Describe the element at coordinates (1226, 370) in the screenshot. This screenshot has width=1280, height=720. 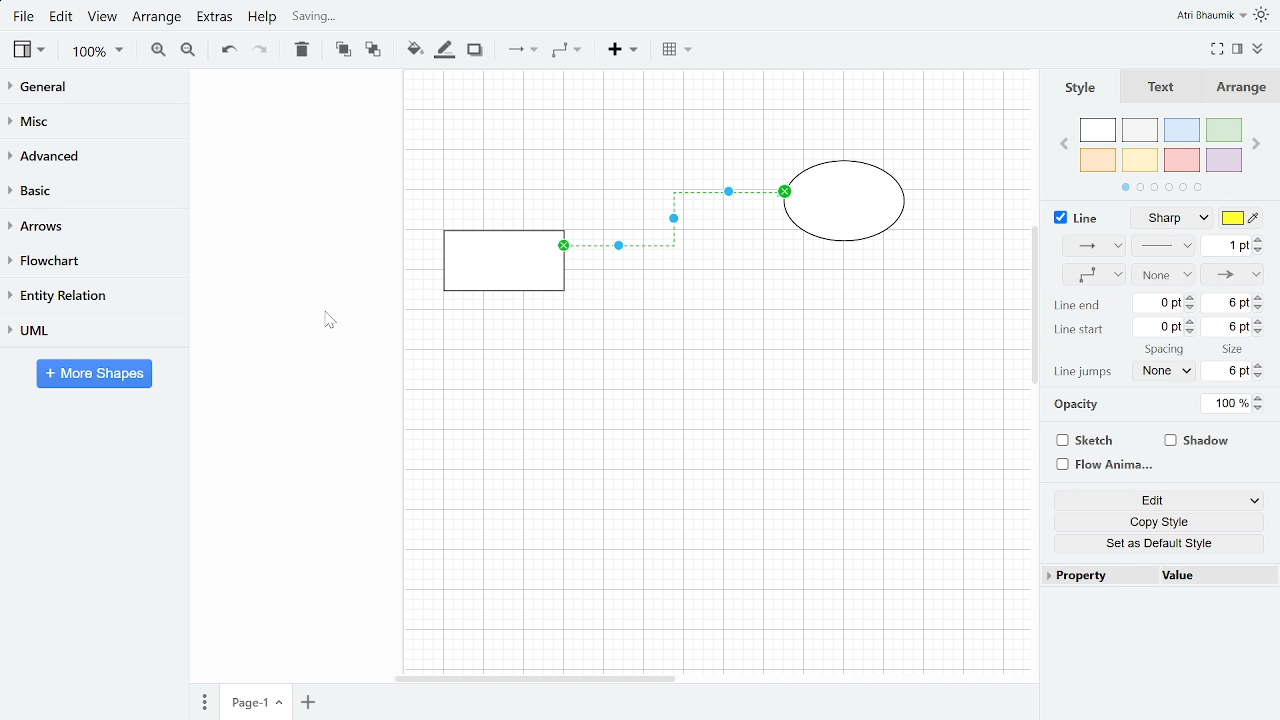
I see `Line jumps spacings` at that location.